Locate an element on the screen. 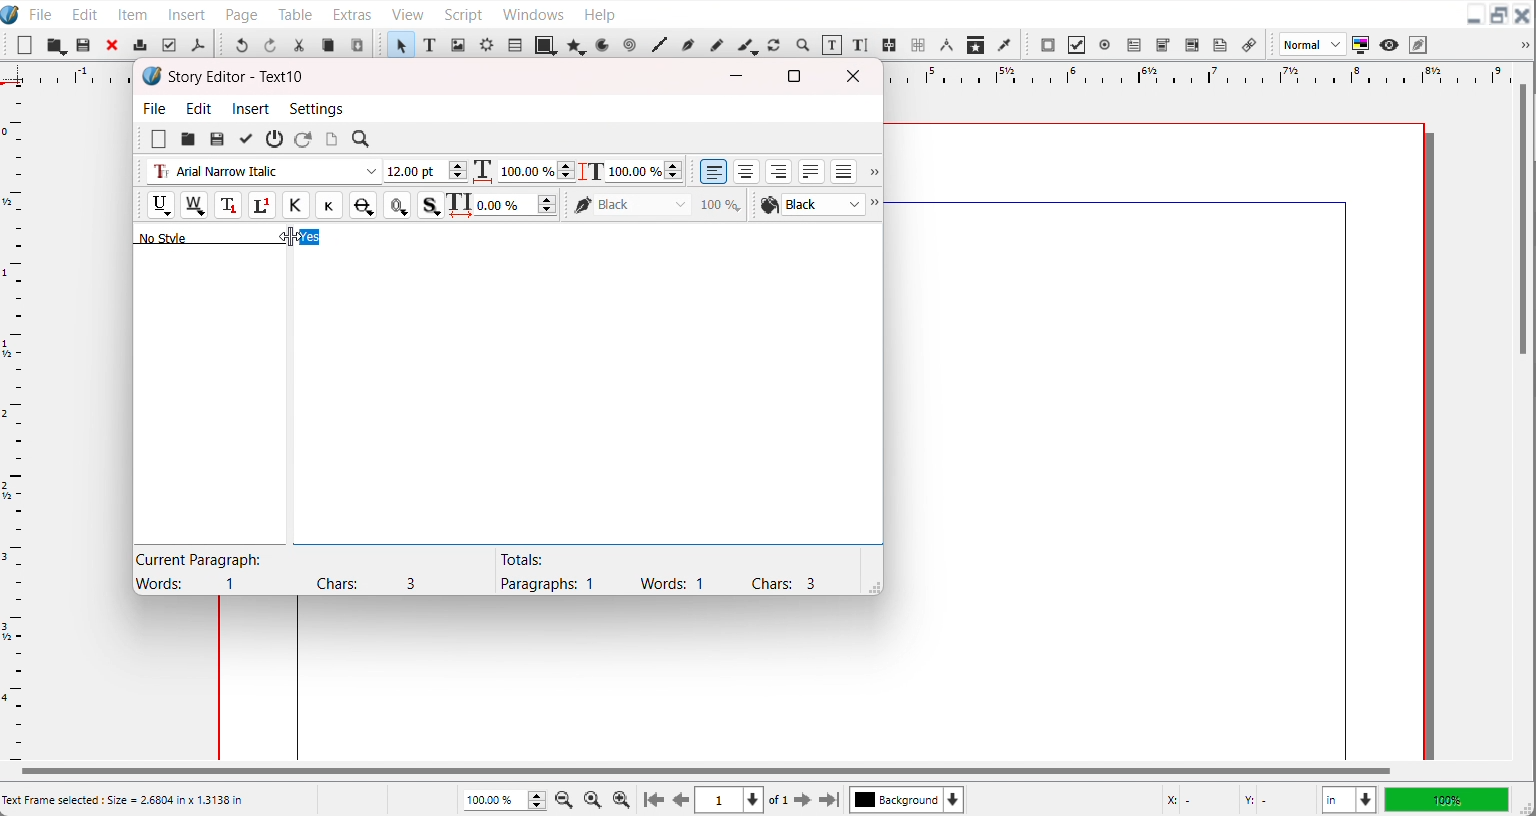  Text Annotation is located at coordinates (1220, 45).